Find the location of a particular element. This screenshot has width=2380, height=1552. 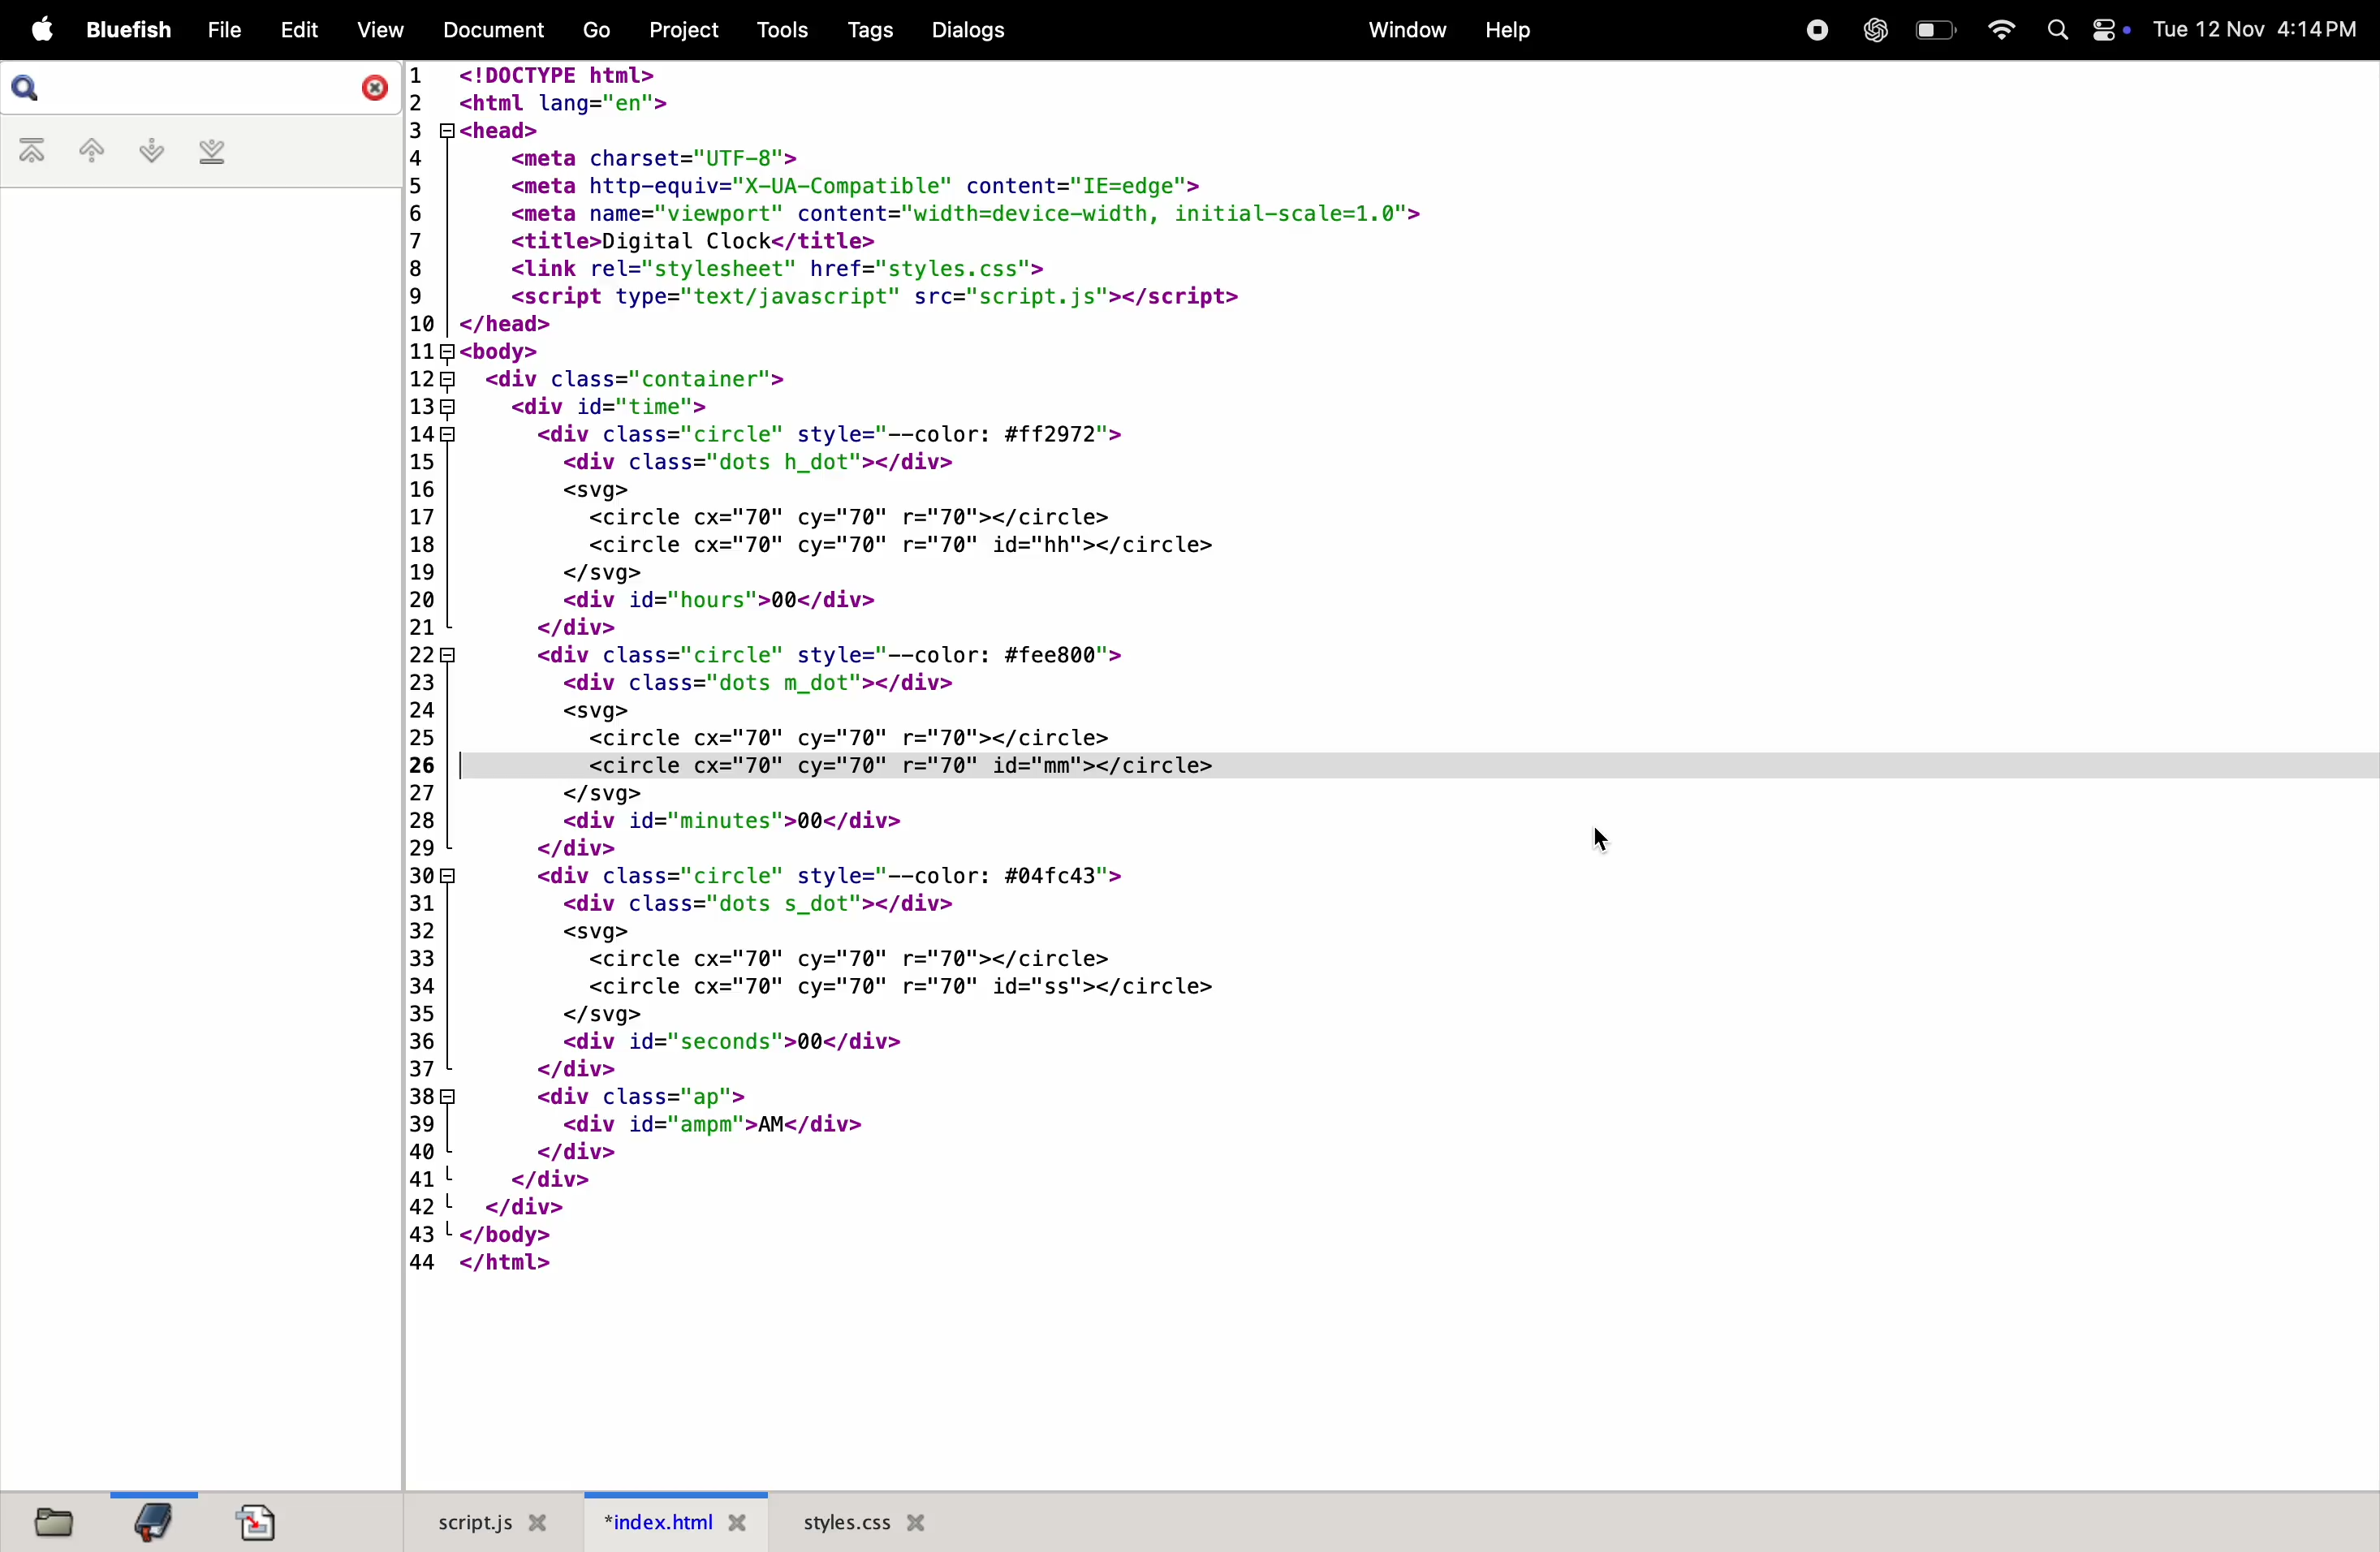

dialogs is located at coordinates (969, 32).